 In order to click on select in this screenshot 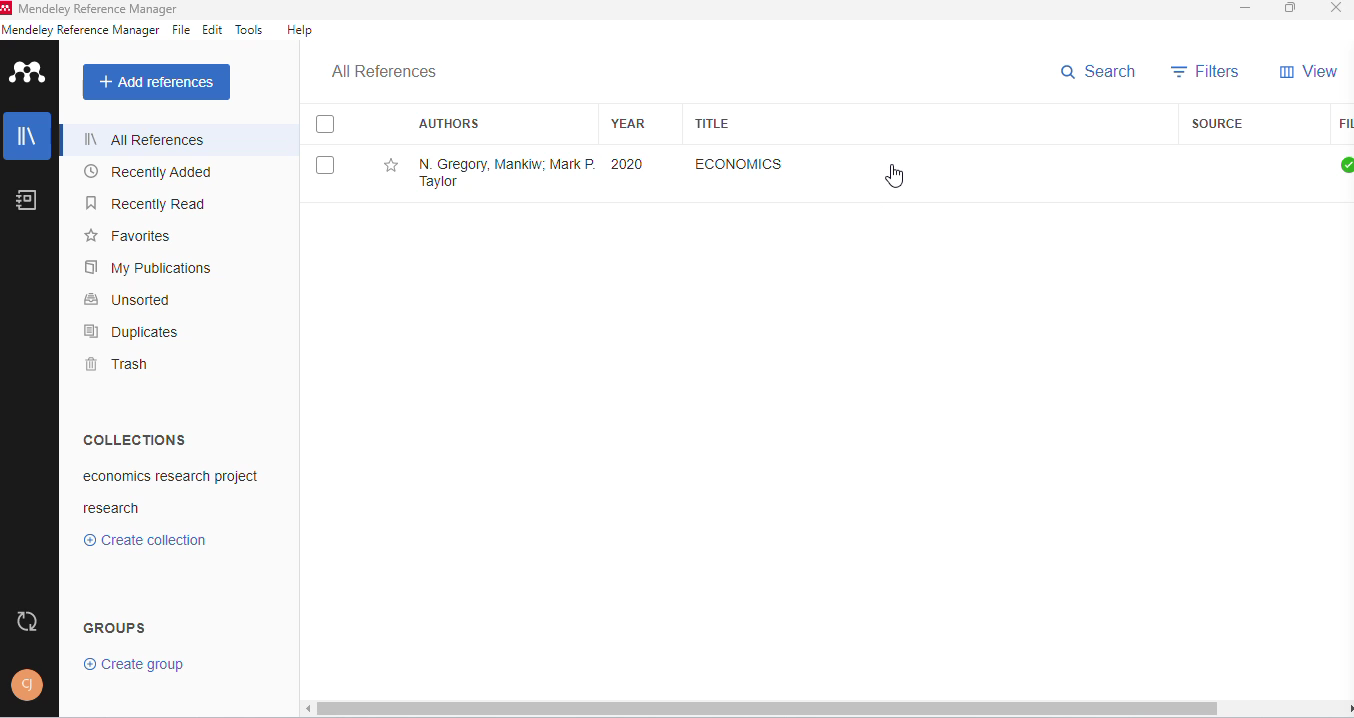, I will do `click(326, 166)`.